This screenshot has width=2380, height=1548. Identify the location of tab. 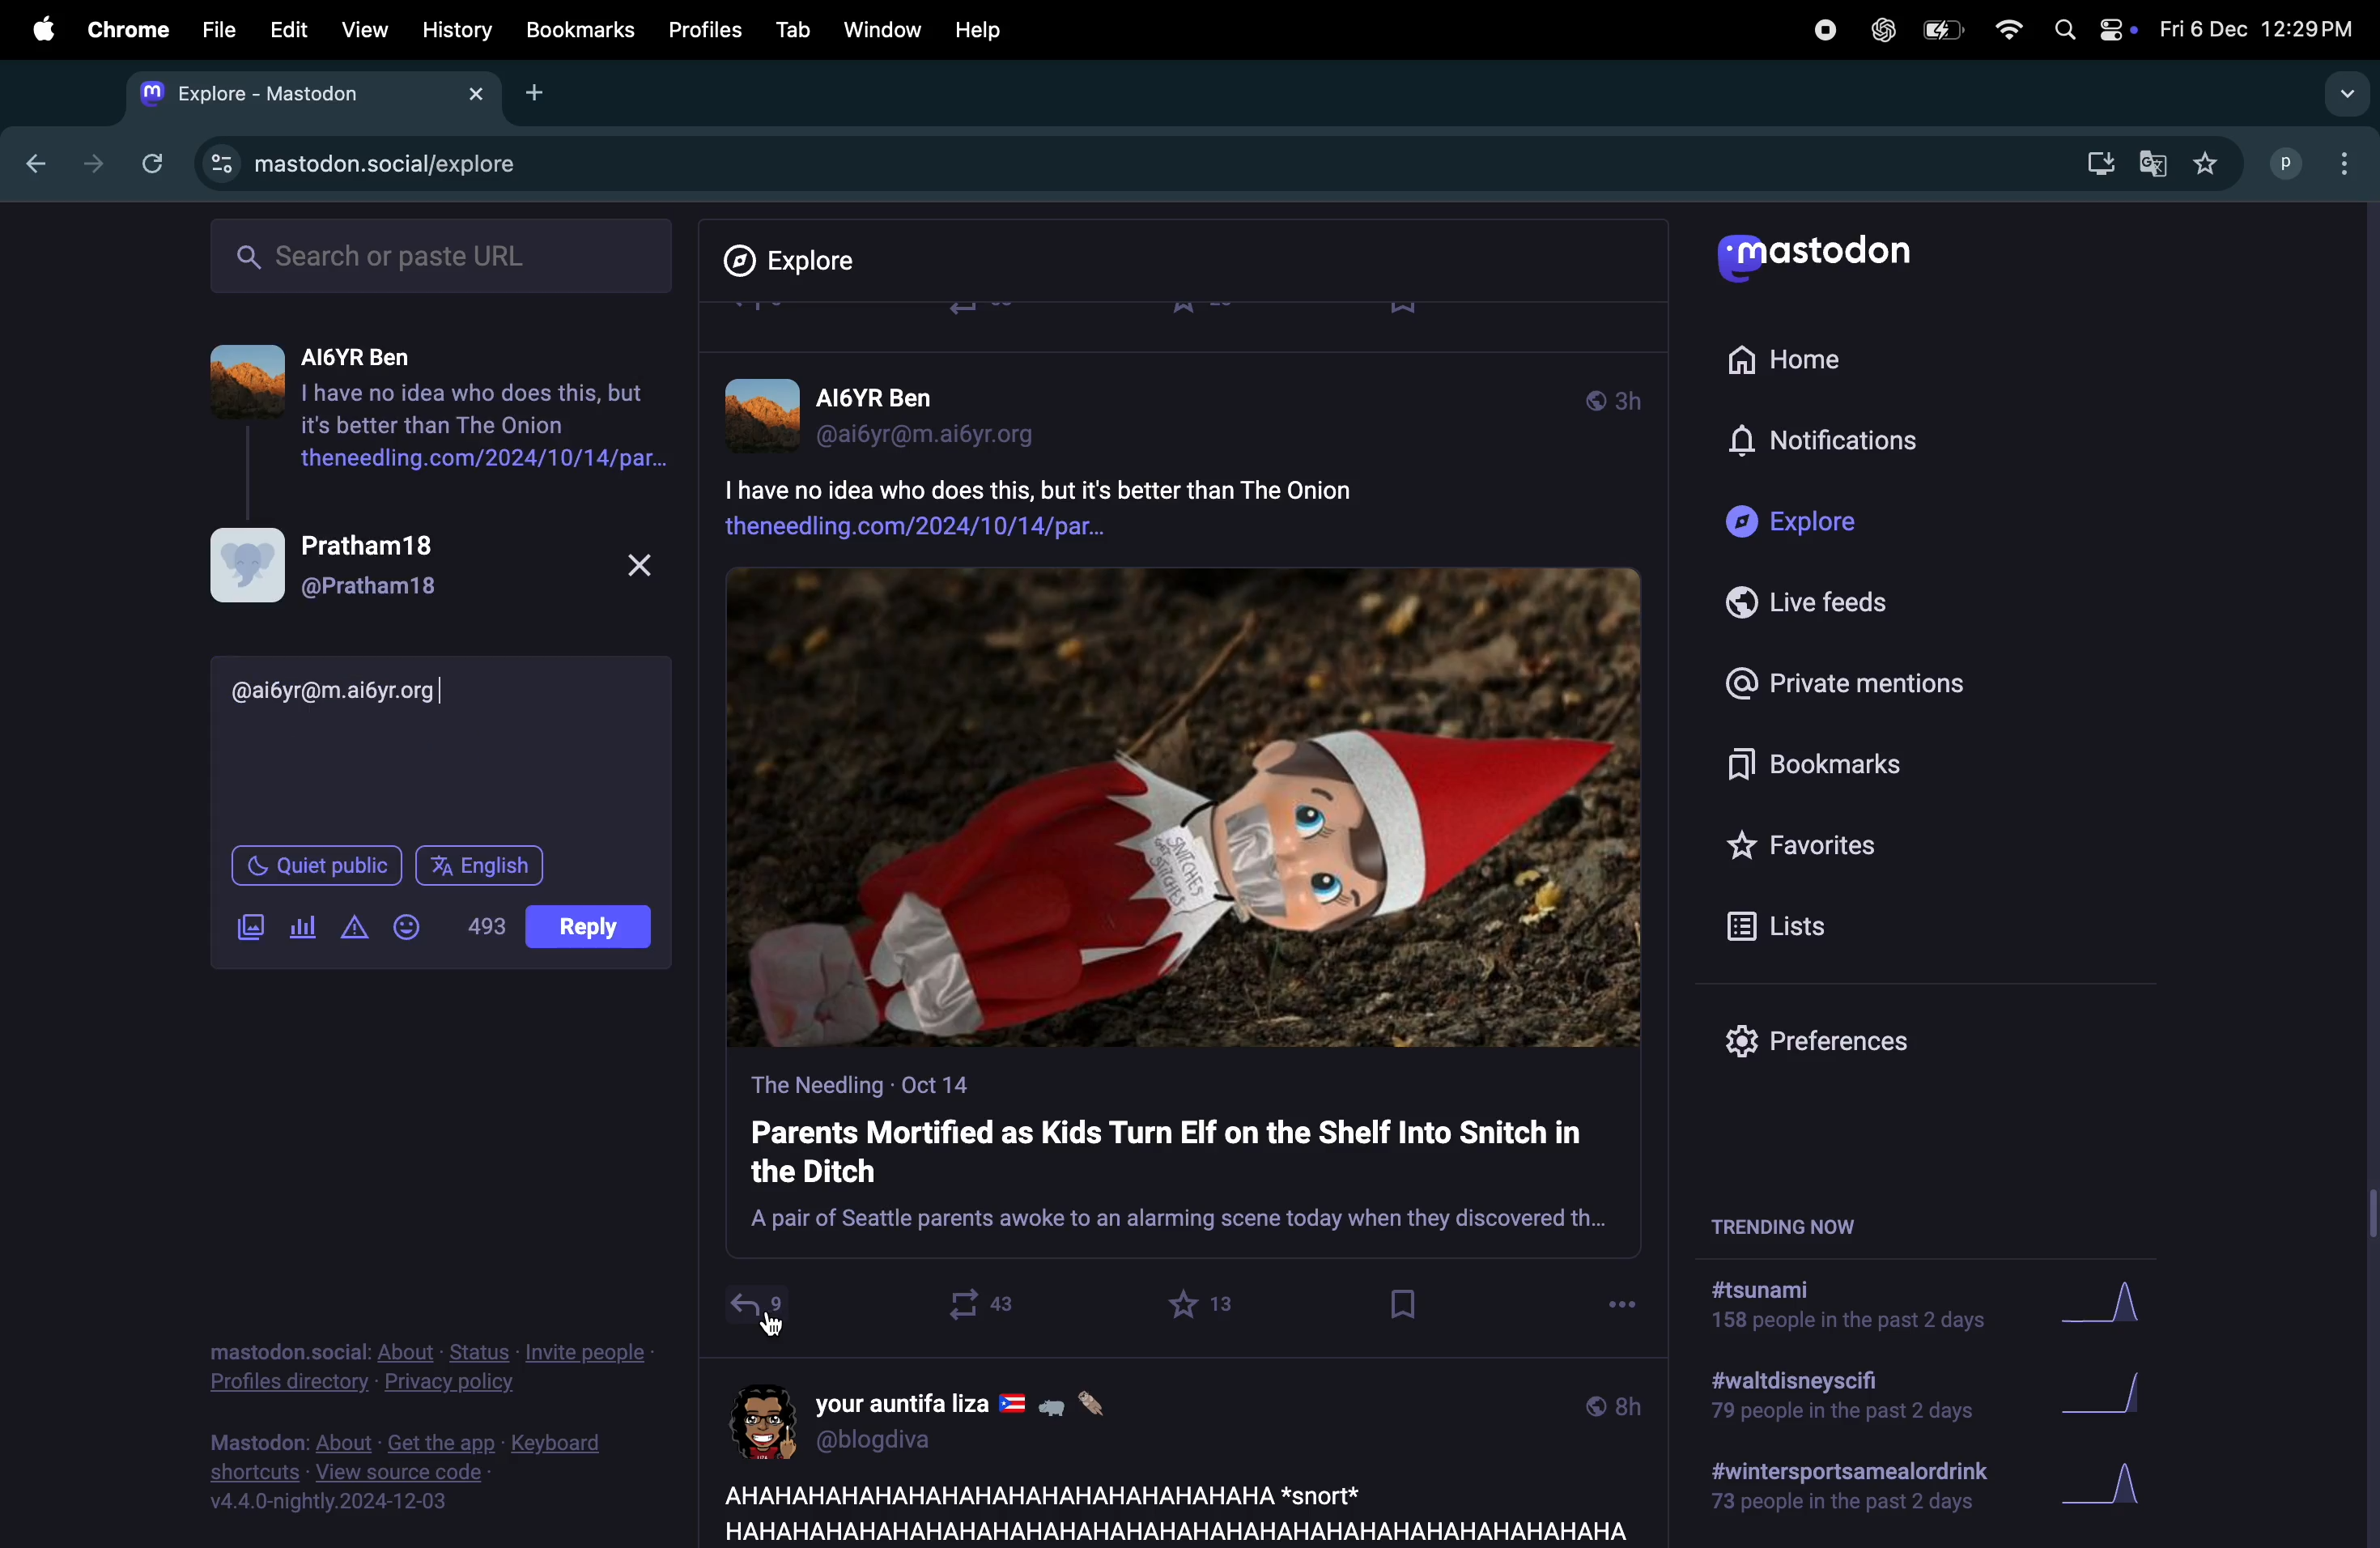
(792, 29).